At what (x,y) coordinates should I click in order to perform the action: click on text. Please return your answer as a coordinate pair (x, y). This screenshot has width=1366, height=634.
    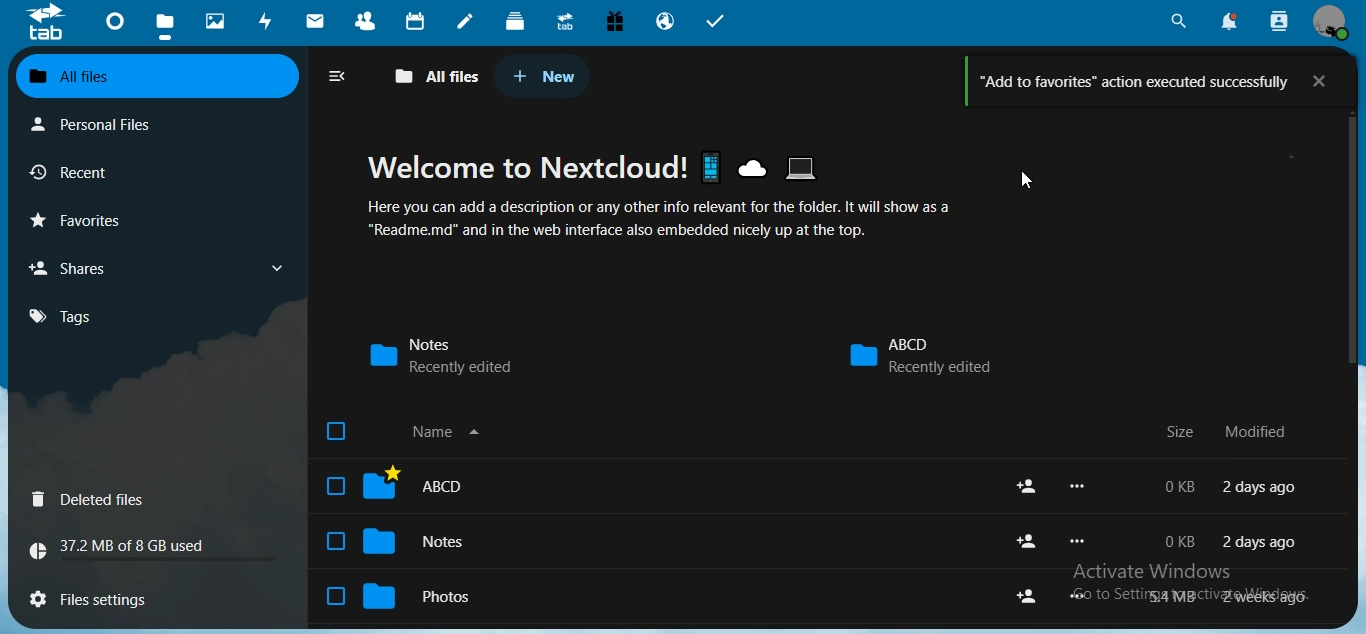
    Looking at the image, I should click on (1235, 489).